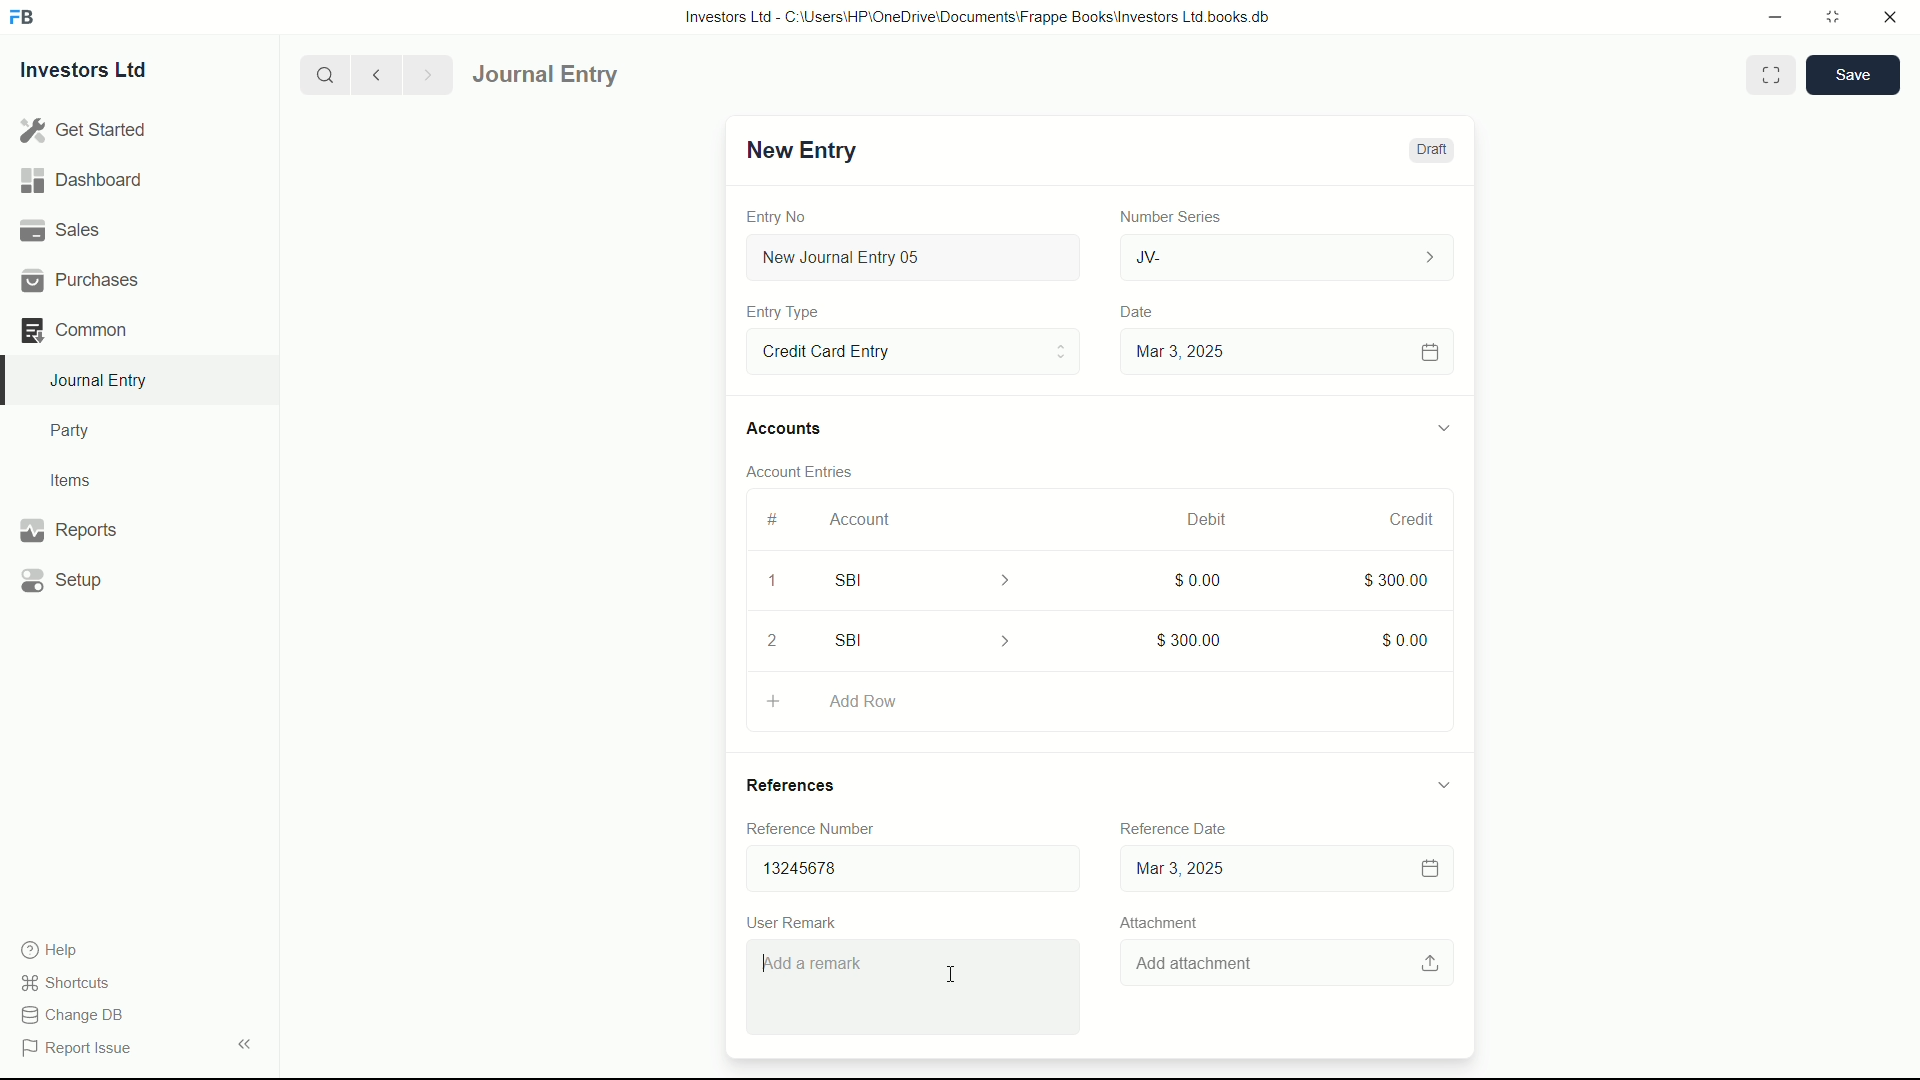 Image resolution: width=1920 pixels, height=1080 pixels. Describe the element at coordinates (1187, 519) in the screenshot. I see `March, 2025` at that location.